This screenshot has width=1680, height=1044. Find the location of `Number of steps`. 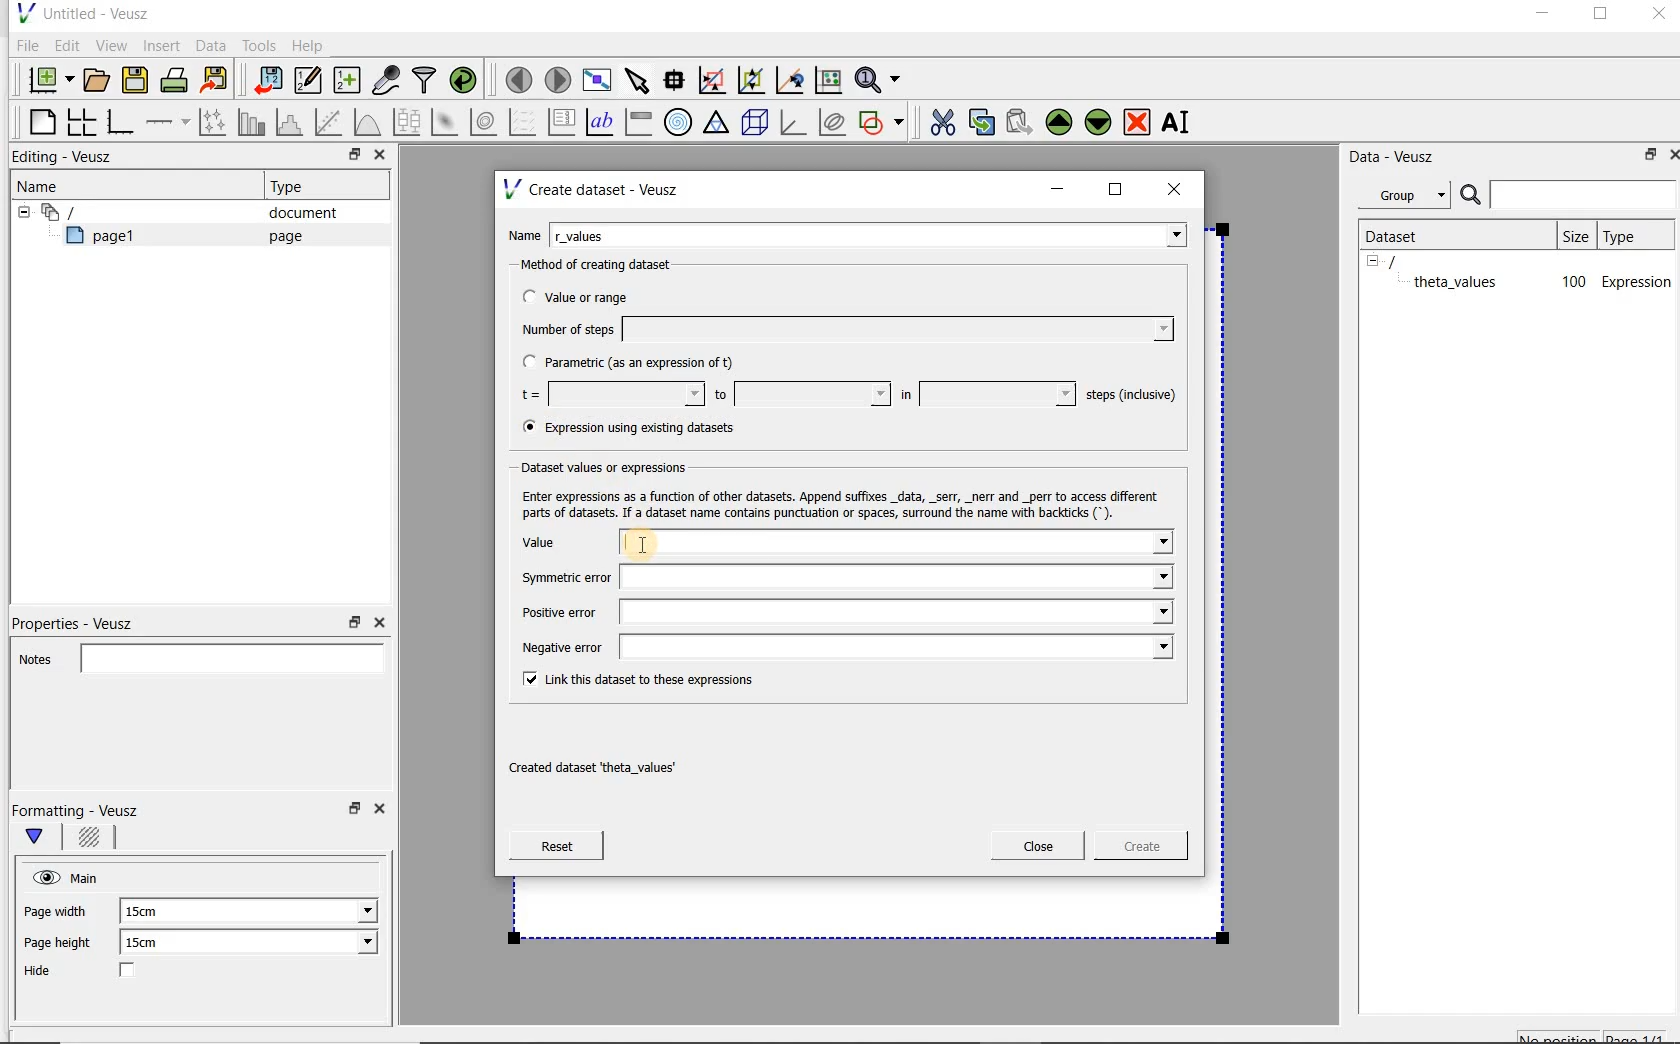

Number of steps is located at coordinates (841, 329).